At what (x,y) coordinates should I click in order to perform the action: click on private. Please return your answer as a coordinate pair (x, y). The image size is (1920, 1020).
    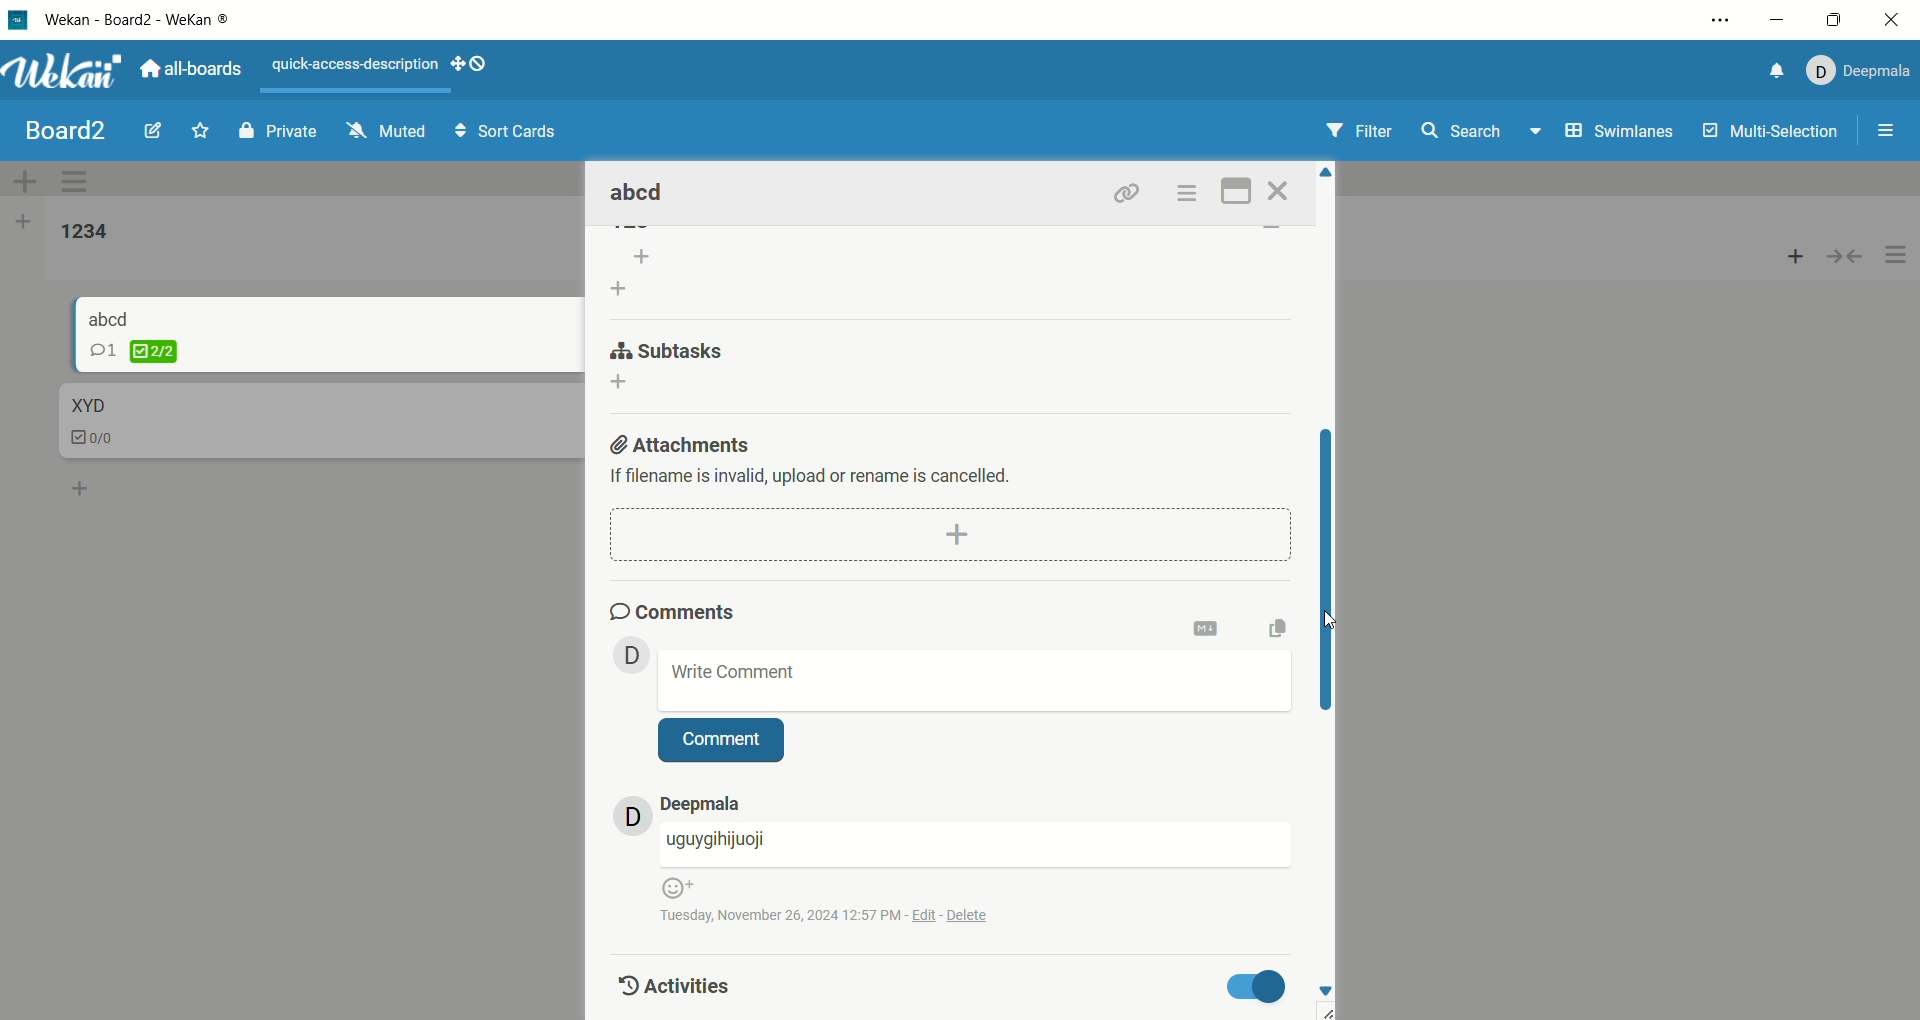
    Looking at the image, I should click on (281, 130).